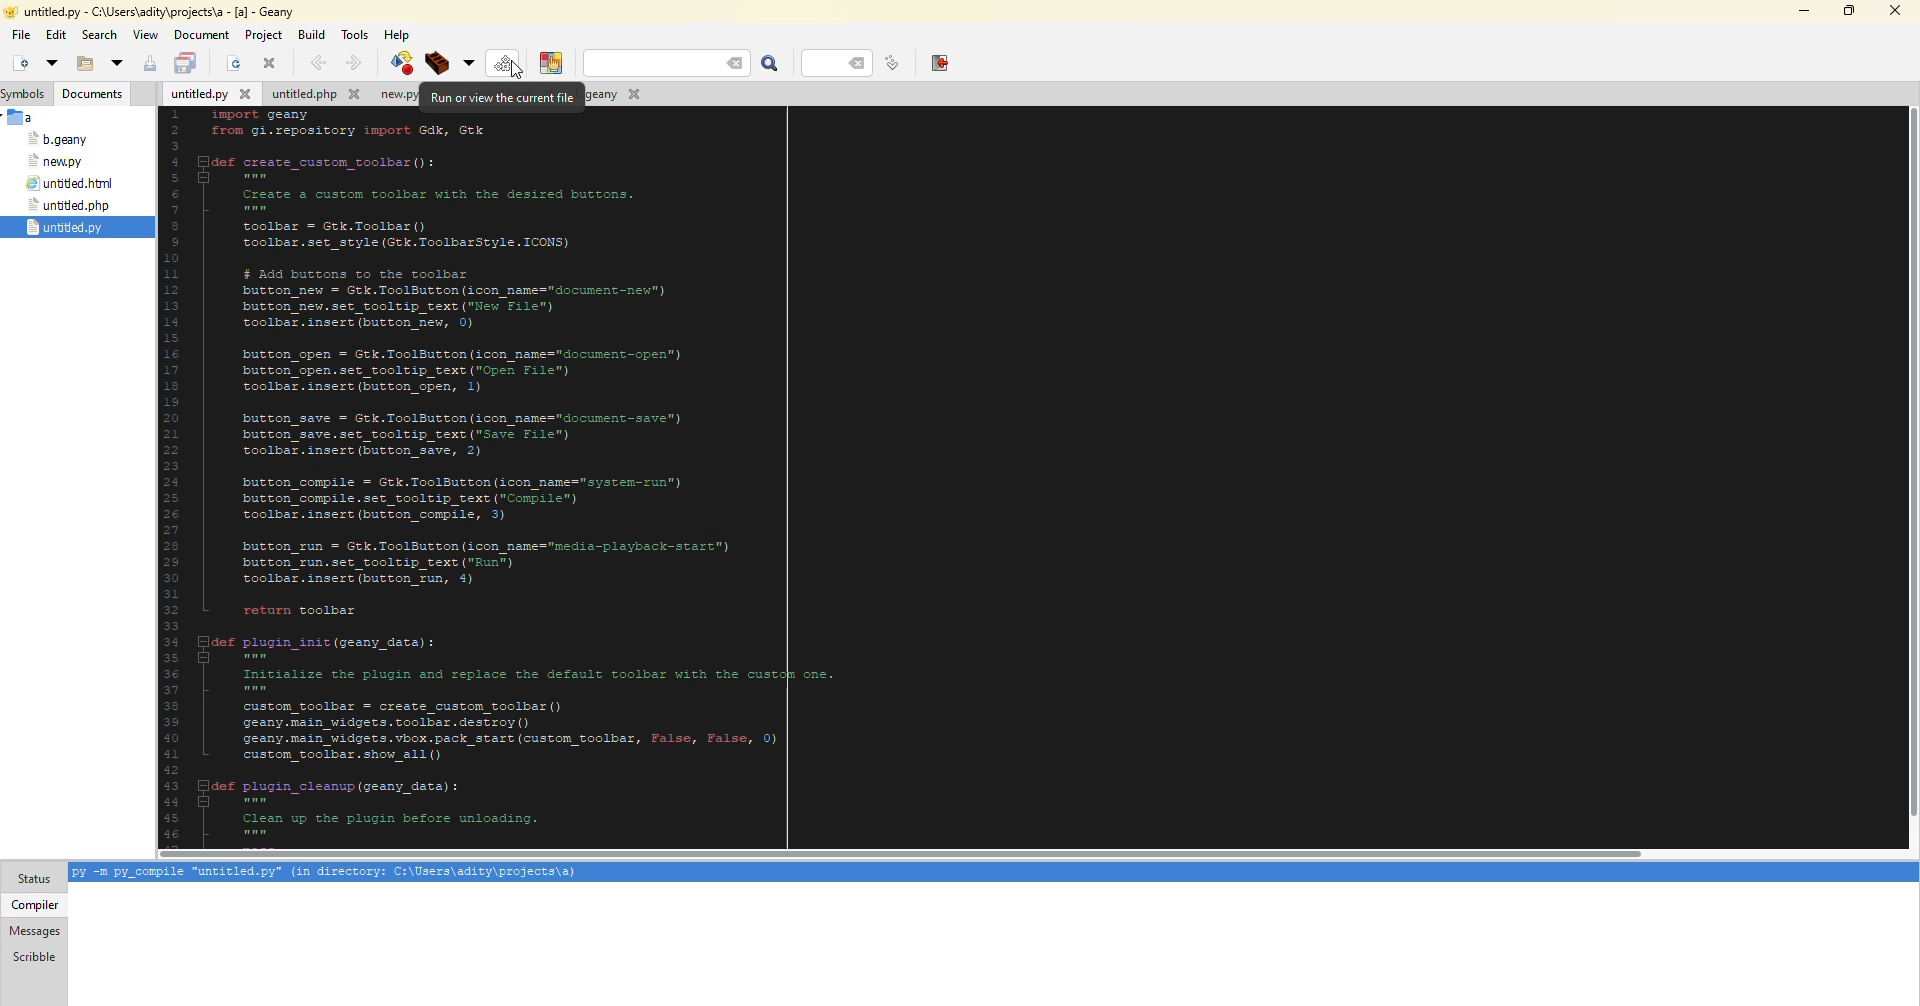 This screenshot has height=1006, width=1920. I want to click on run, so click(504, 62).